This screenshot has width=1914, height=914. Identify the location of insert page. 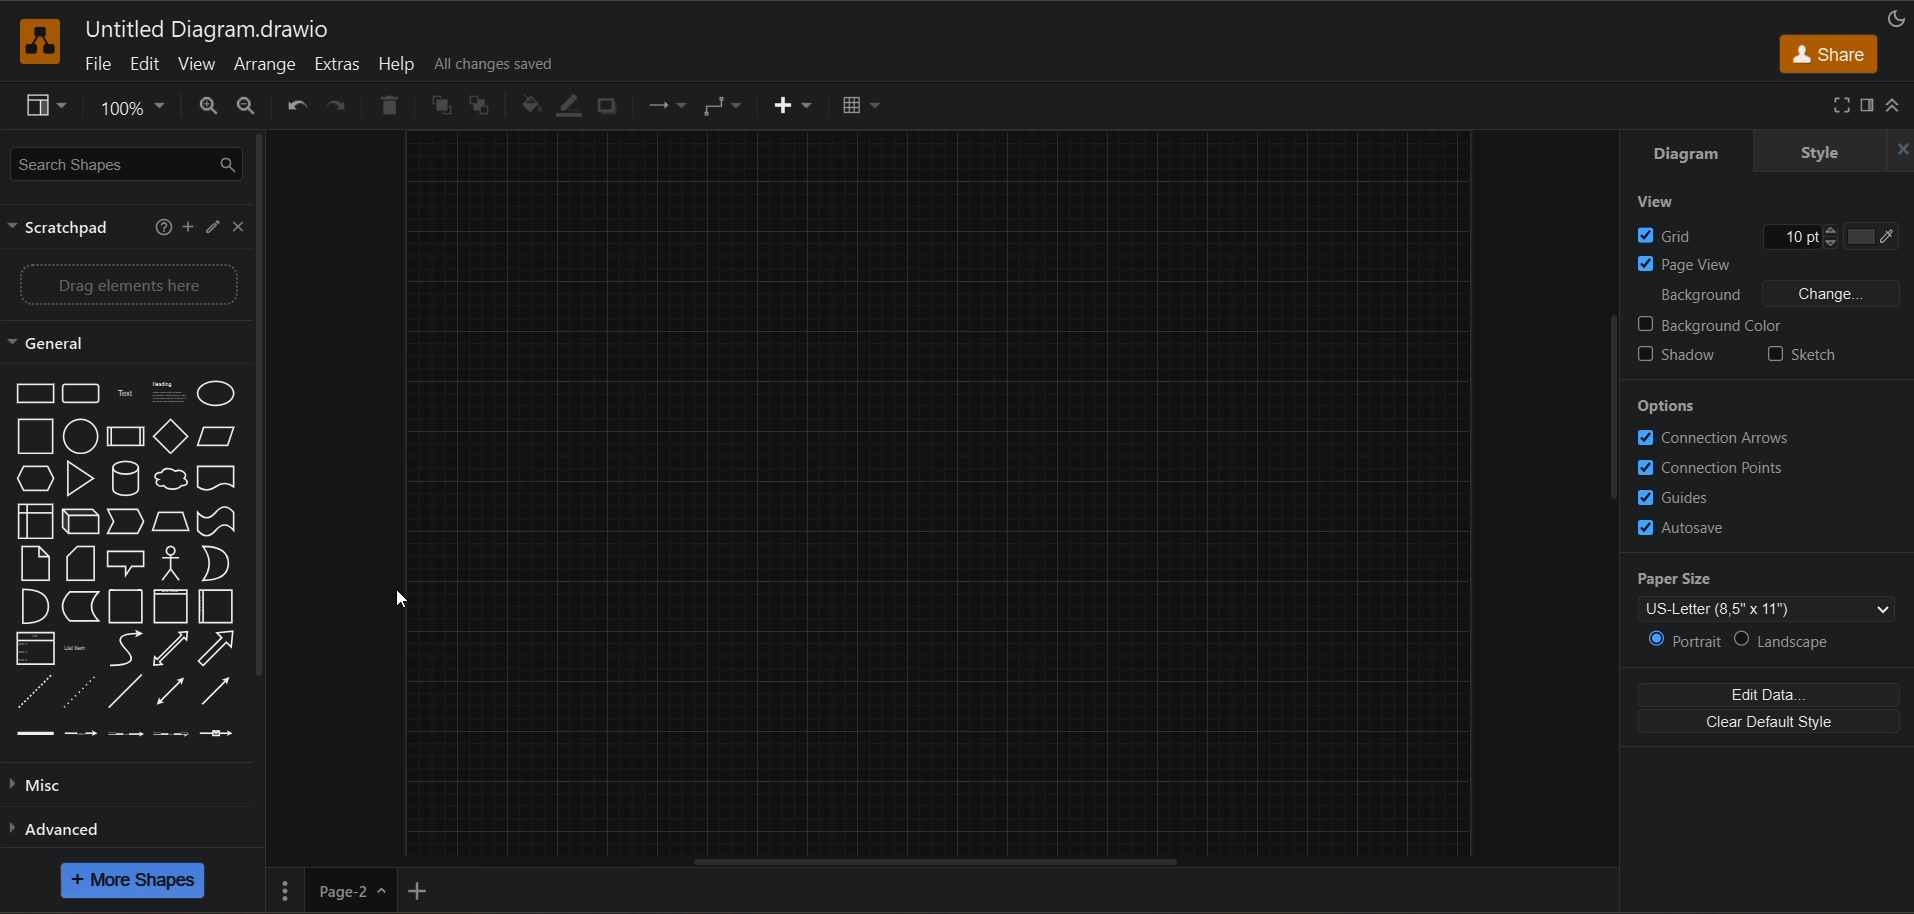
(494, 890).